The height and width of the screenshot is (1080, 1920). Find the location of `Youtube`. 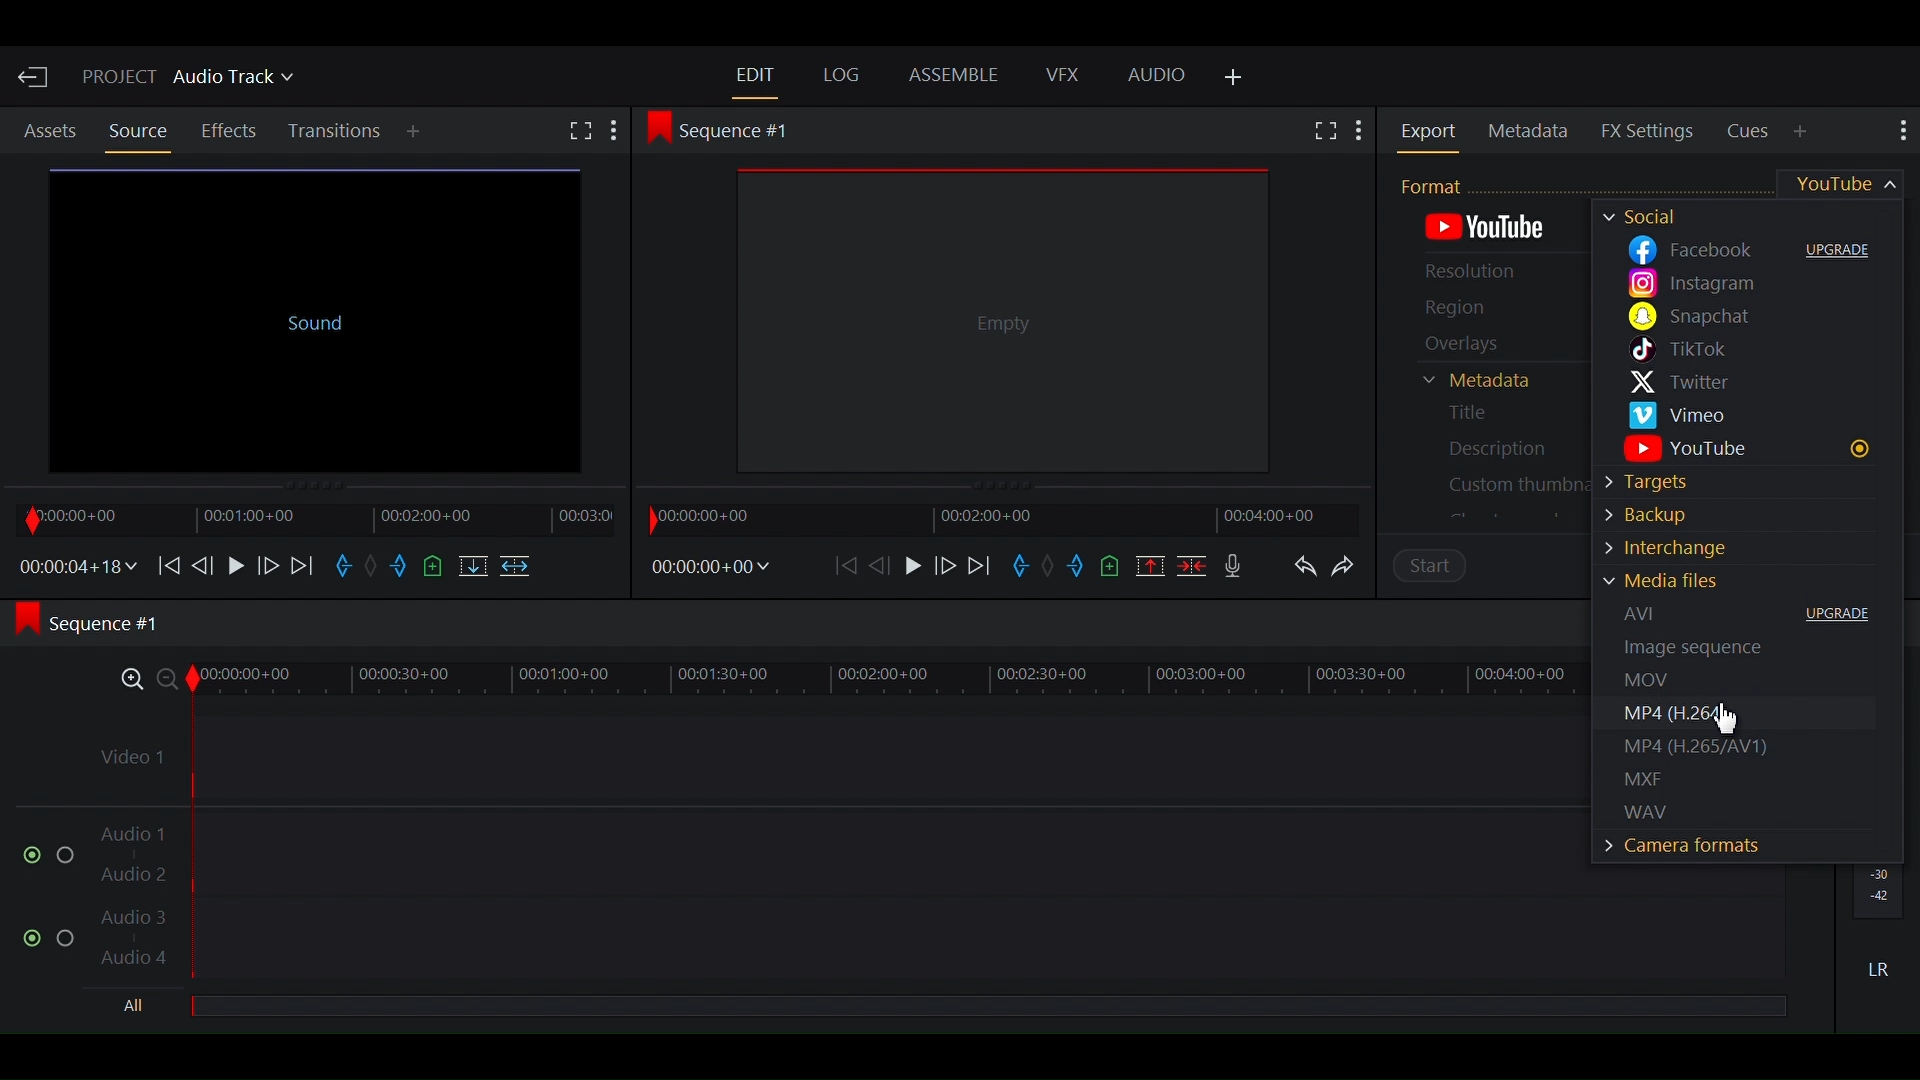

Youtube is located at coordinates (1832, 181).